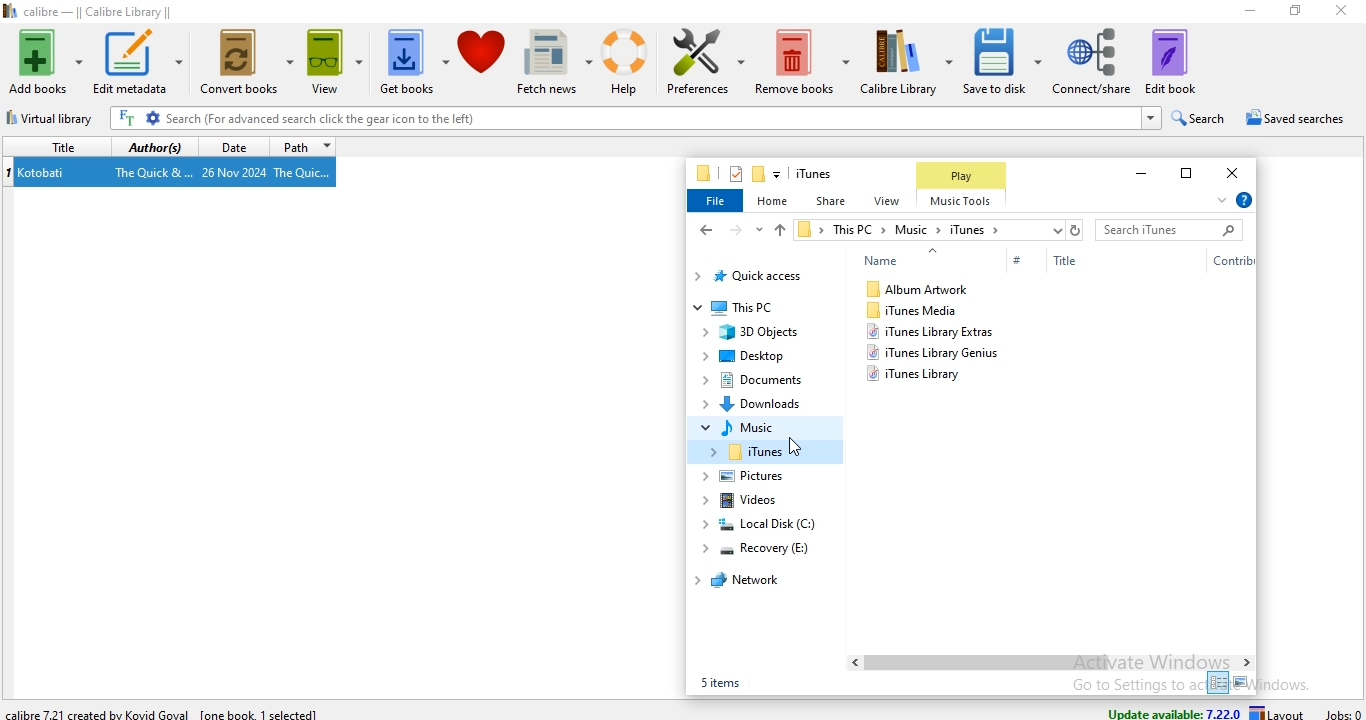 This screenshot has height=720, width=1366. What do you see at coordinates (154, 147) in the screenshot?
I see `authors` at bounding box center [154, 147].